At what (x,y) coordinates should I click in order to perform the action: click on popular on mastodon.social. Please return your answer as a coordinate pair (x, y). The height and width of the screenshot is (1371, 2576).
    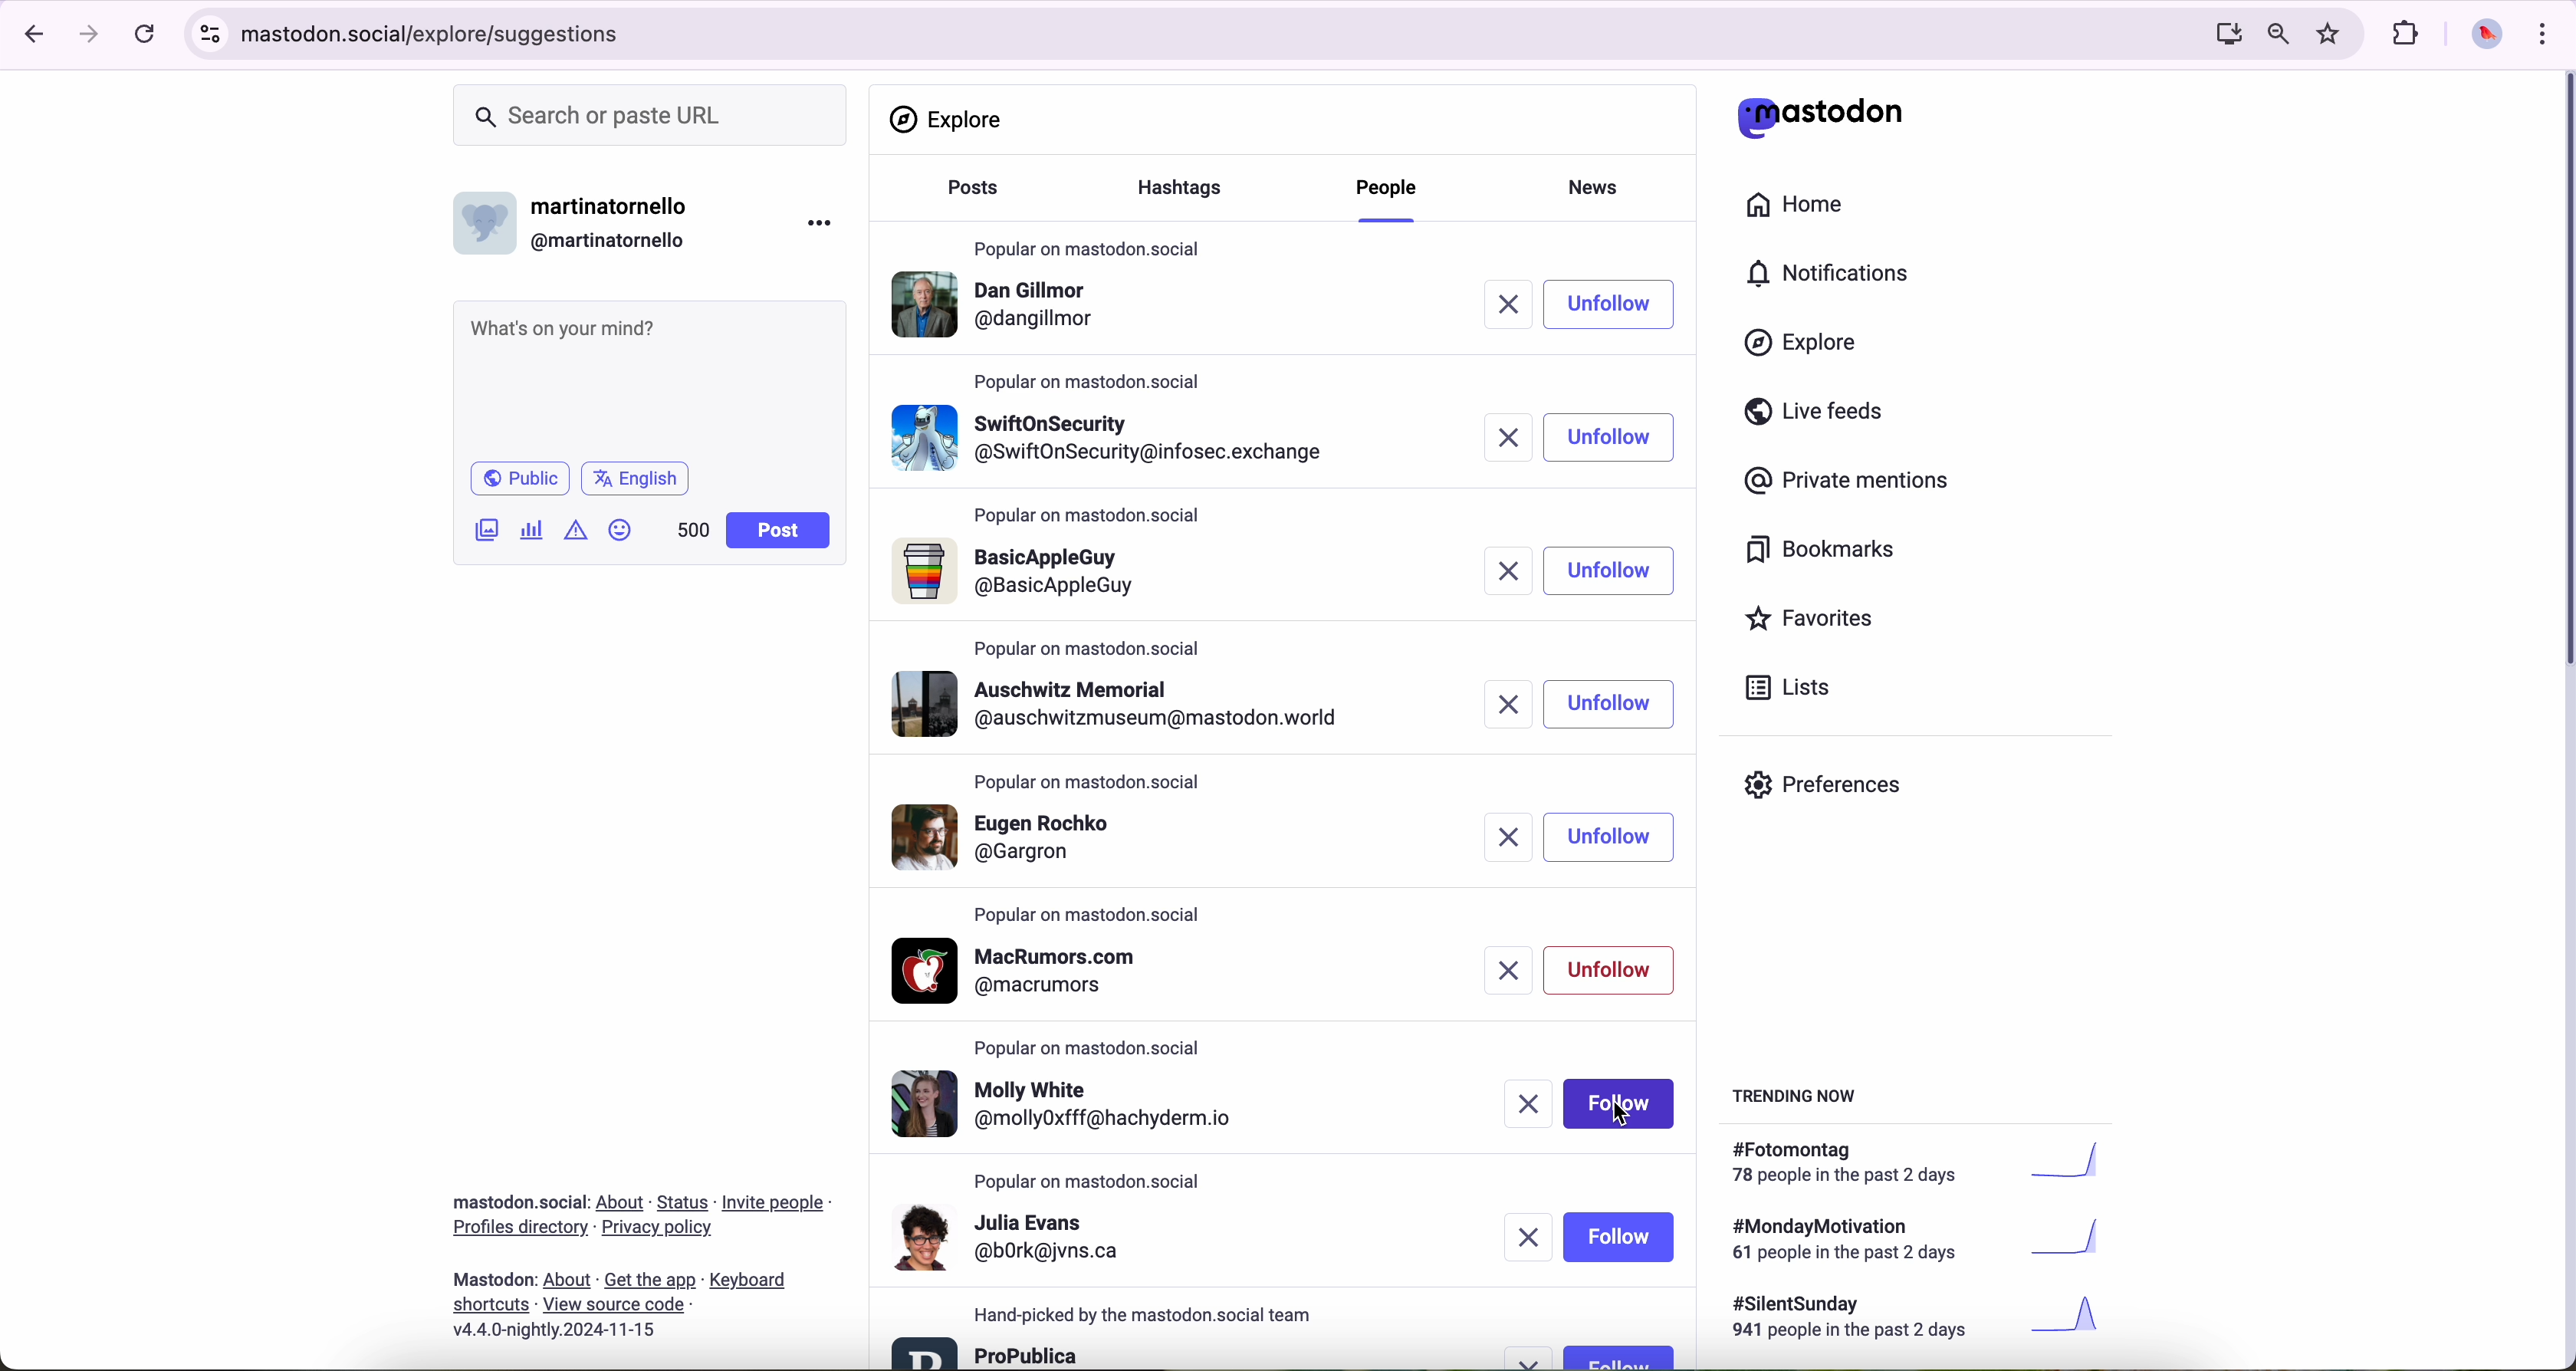
    Looking at the image, I should click on (1091, 1182).